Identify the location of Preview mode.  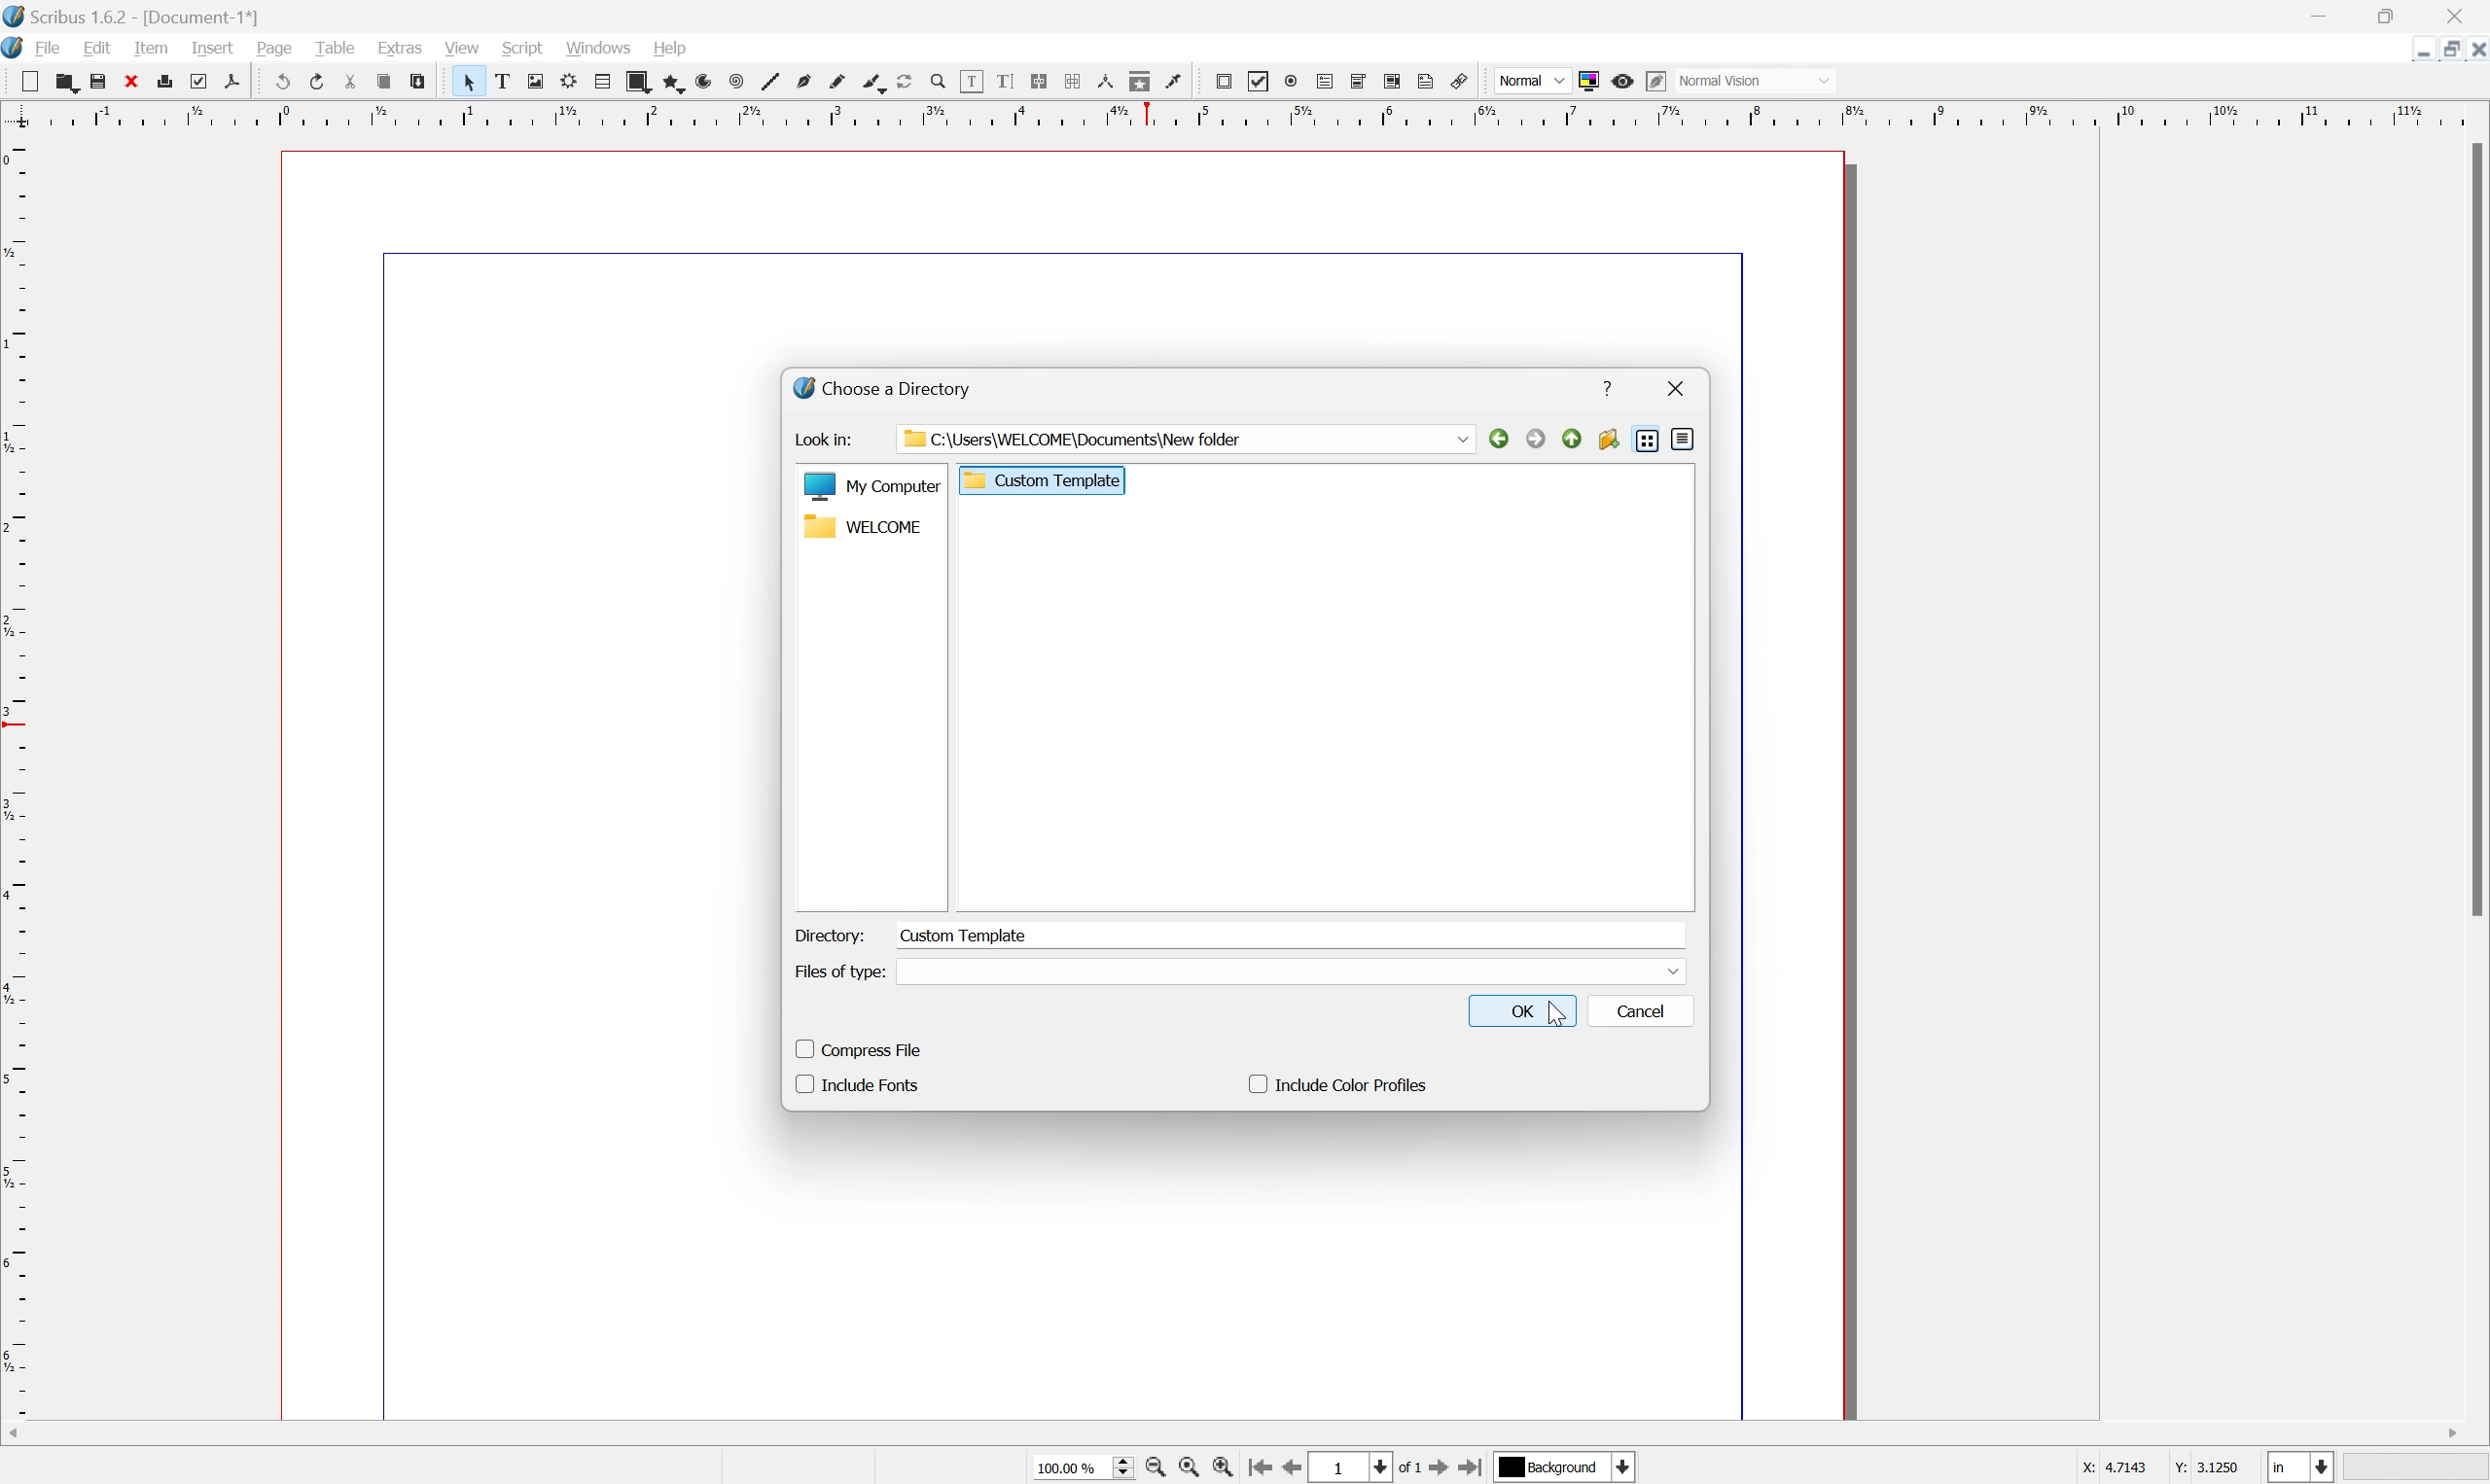
(1621, 80).